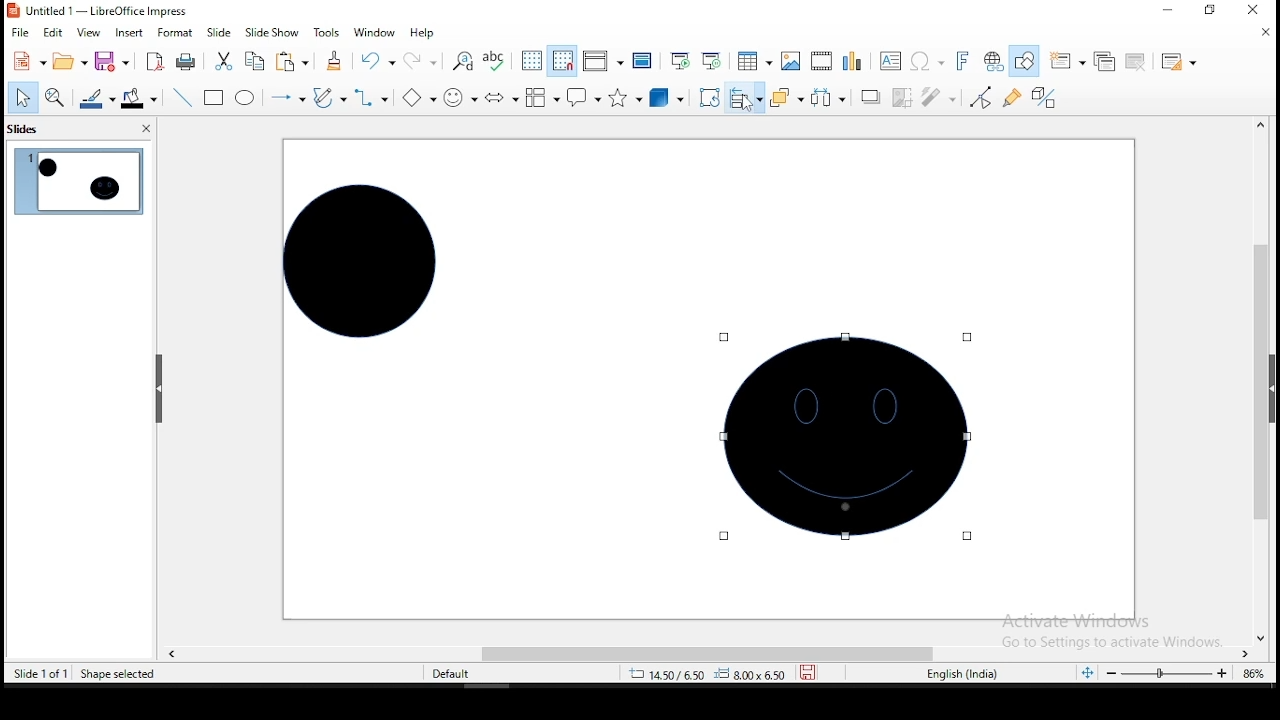 This screenshot has height=720, width=1280. What do you see at coordinates (533, 62) in the screenshot?
I see `display grid` at bounding box center [533, 62].